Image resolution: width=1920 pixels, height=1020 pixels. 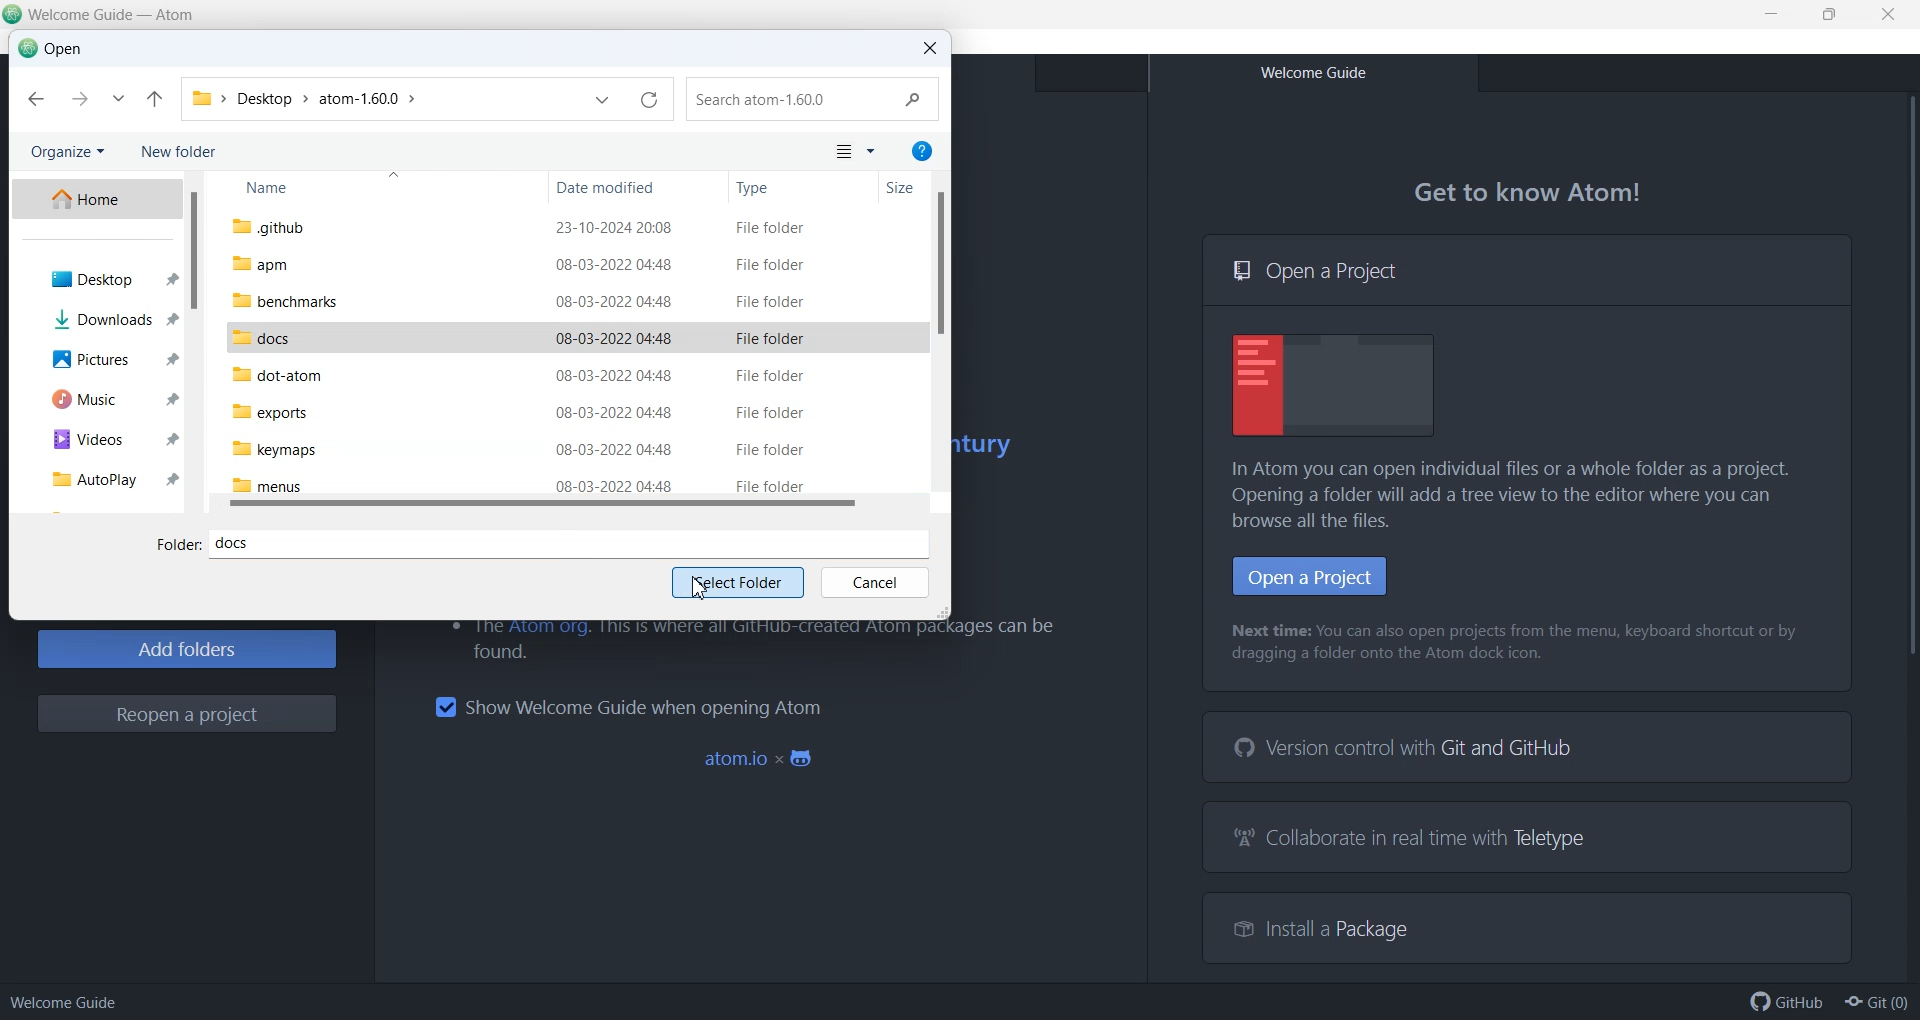 What do you see at coordinates (360, 98) in the screenshot?
I see `atom-1.60.0` at bounding box center [360, 98].